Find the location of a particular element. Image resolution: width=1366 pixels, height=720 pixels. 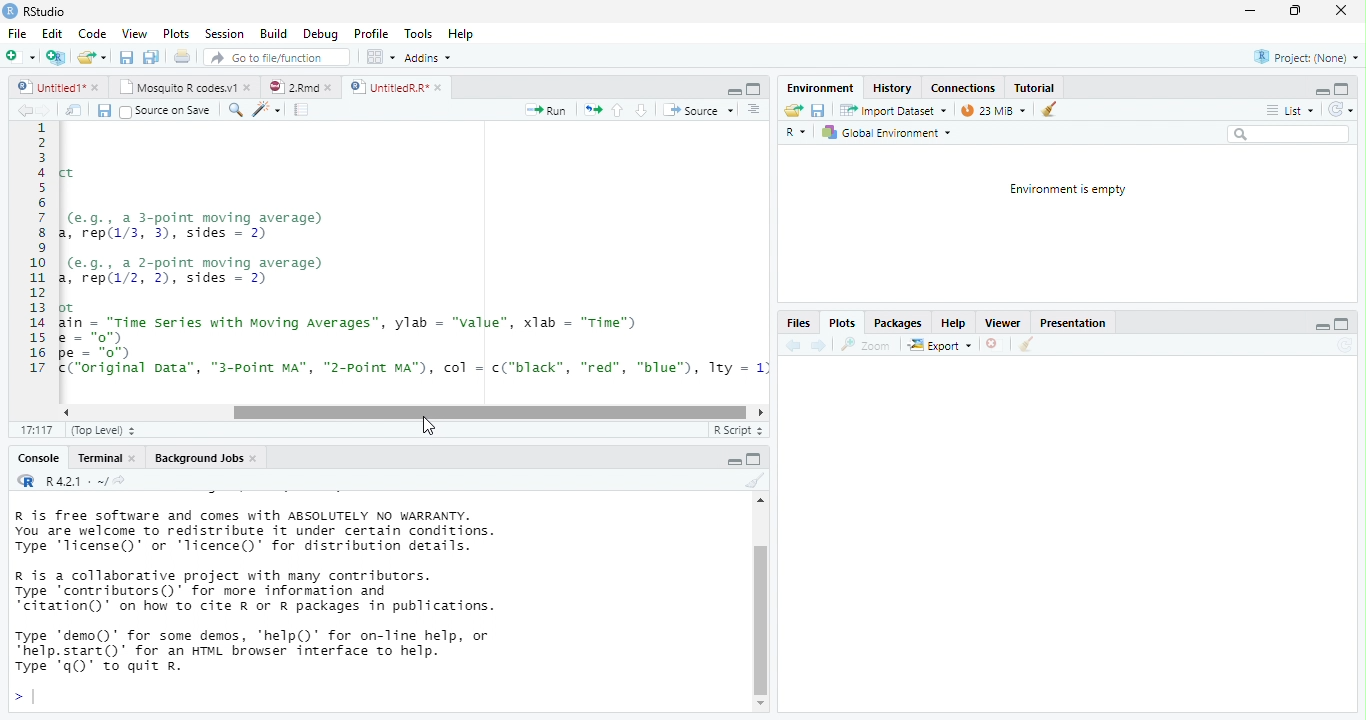

close is located at coordinates (136, 459).